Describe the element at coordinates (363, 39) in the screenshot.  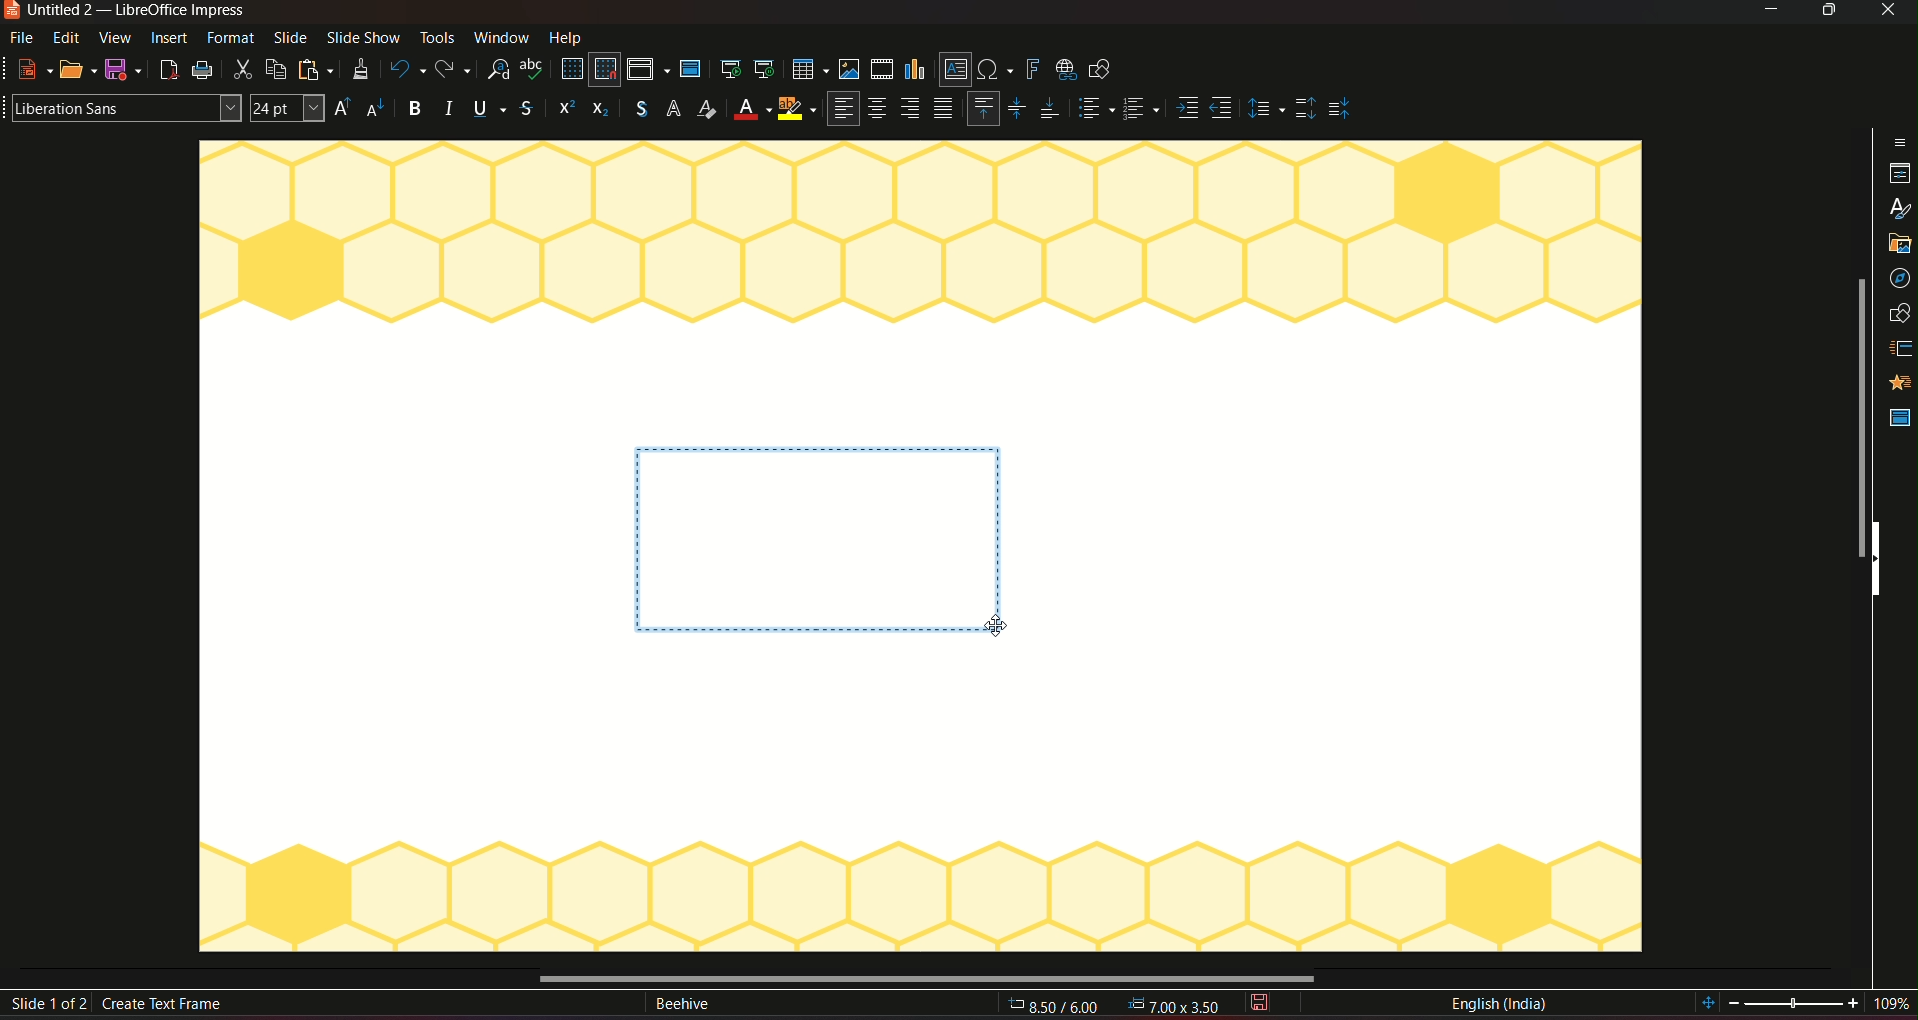
I see `slideshow` at that location.